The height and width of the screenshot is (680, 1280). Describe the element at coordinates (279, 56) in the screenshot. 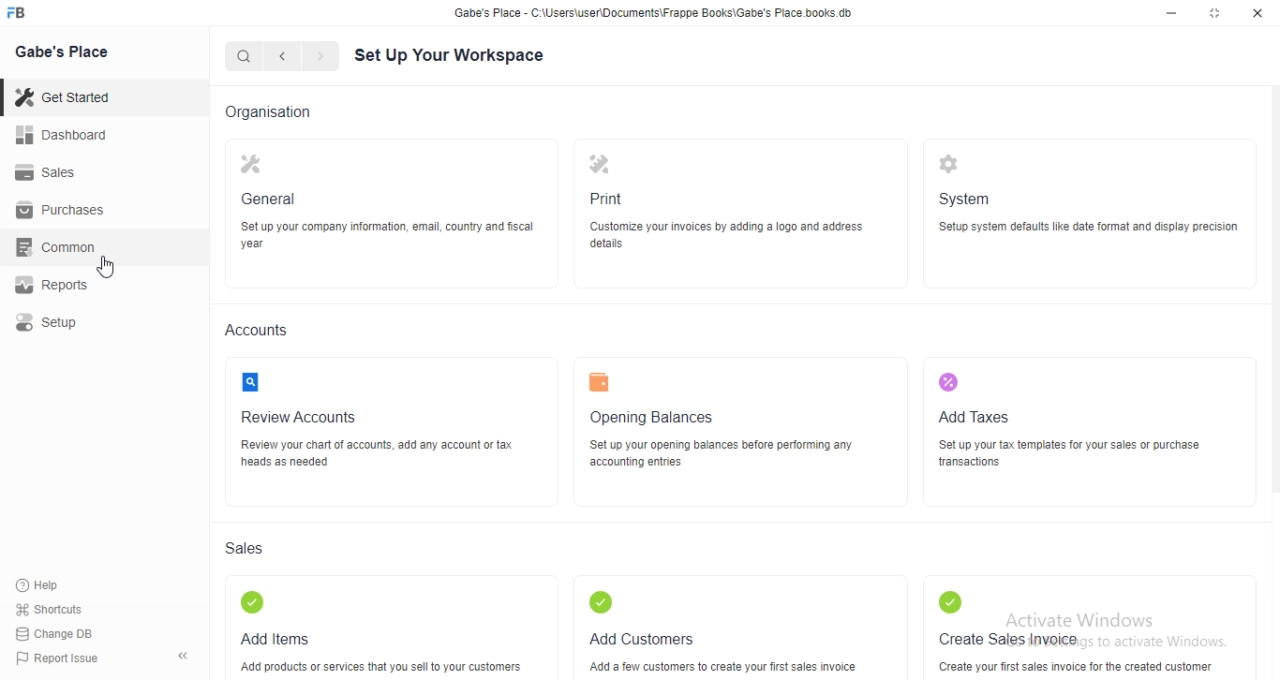

I see `previous` at that location.